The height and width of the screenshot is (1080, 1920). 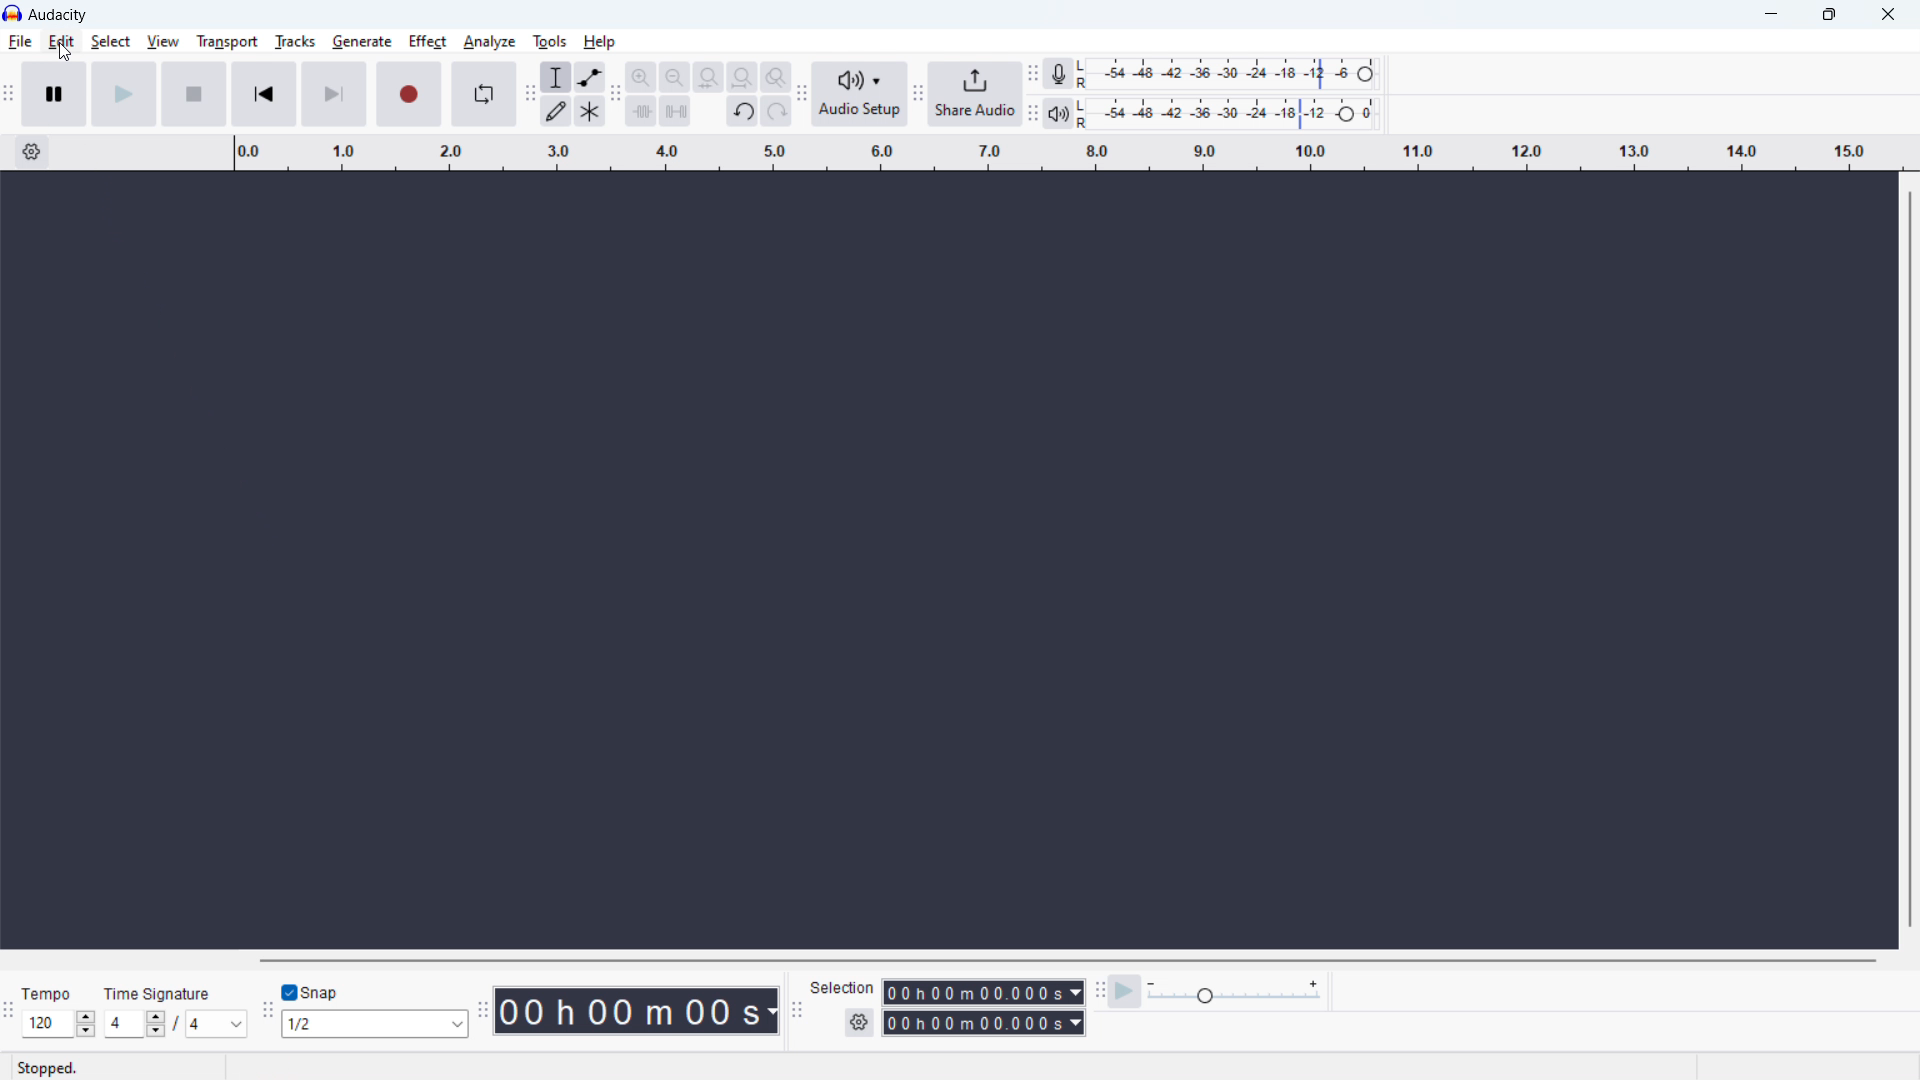 What do you see at coordinates (802, 94) in the screenshot?
I see `Enables movement of audio setup toolbar` at bounding box center [802, 94].